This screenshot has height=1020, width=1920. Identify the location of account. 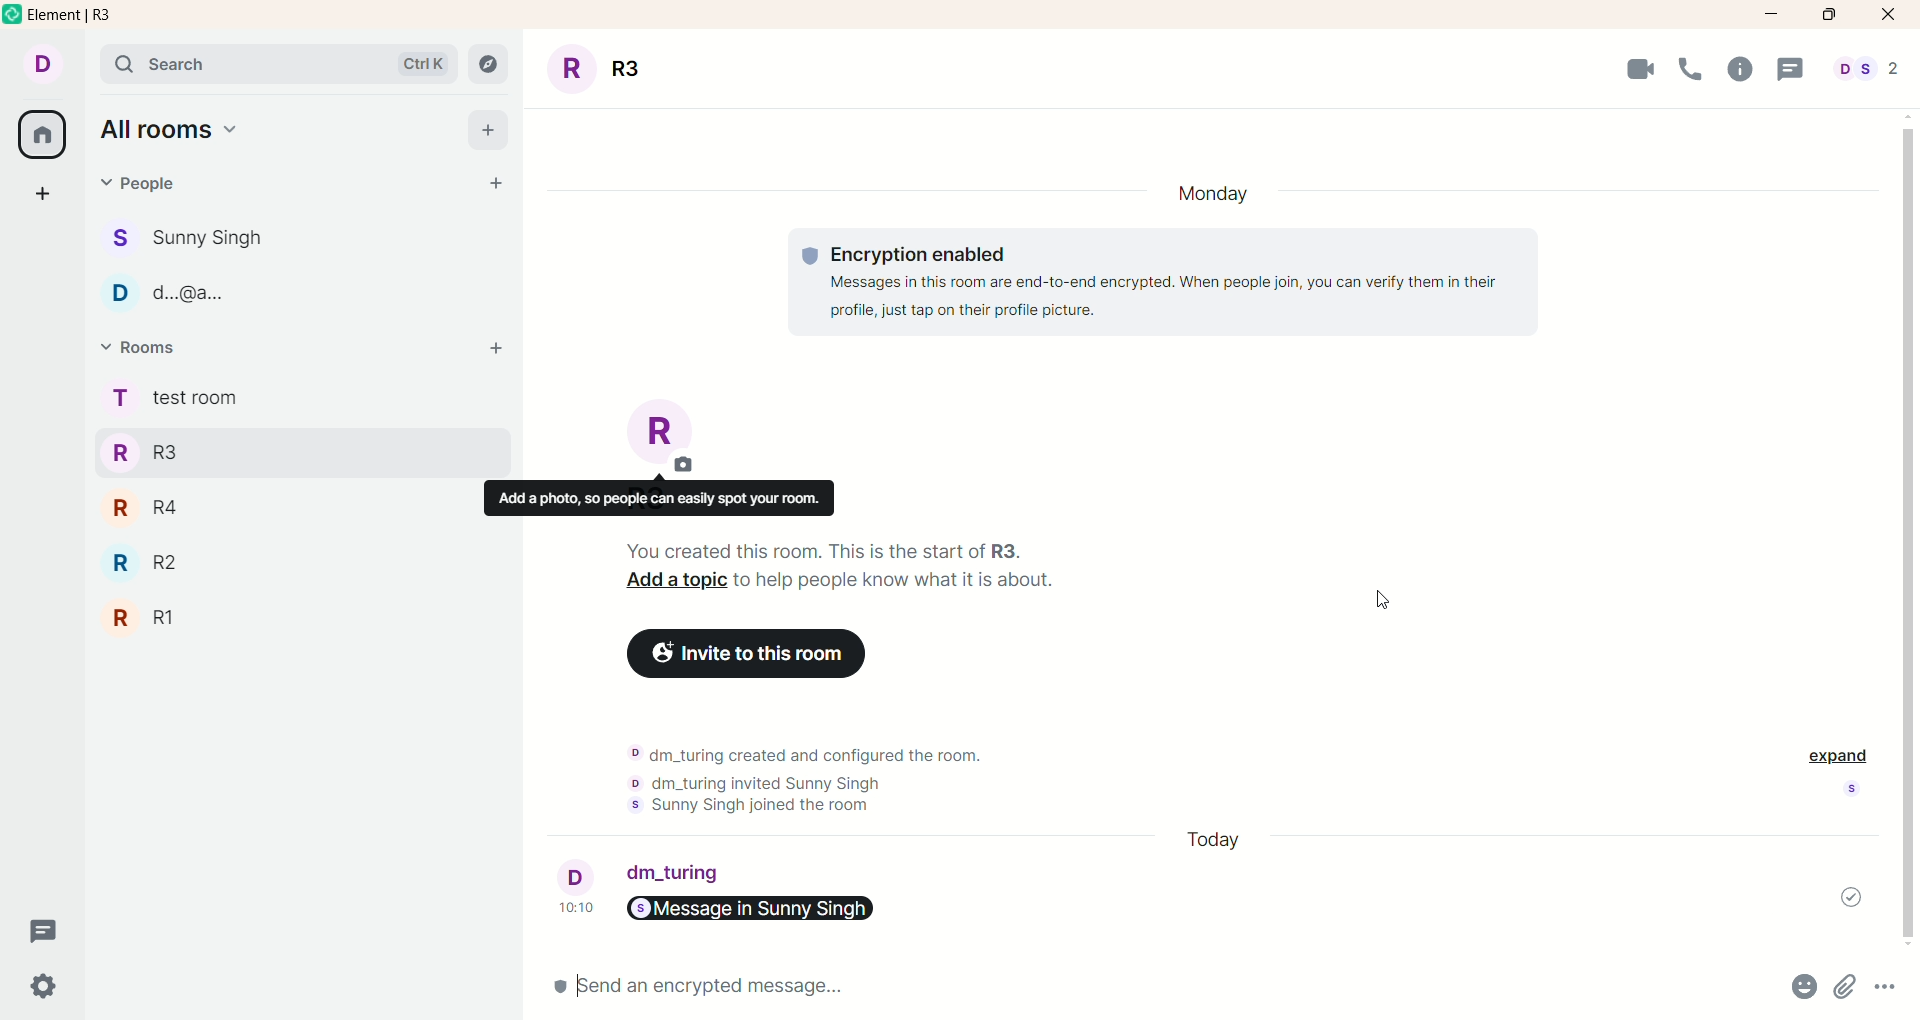
(634, 870).